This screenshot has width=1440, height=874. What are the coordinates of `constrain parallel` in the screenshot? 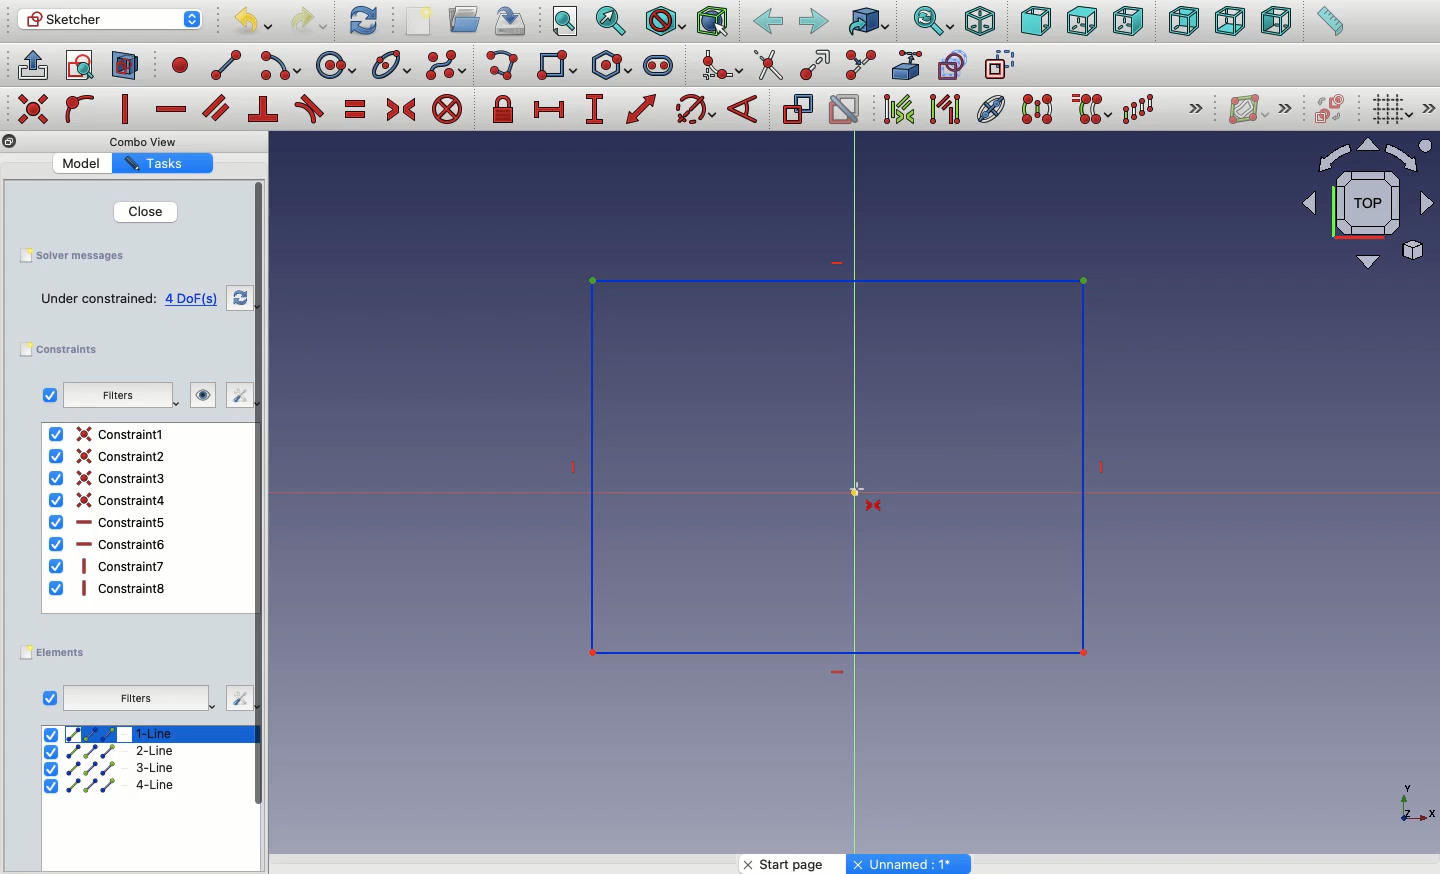 It's located at (217, 108).